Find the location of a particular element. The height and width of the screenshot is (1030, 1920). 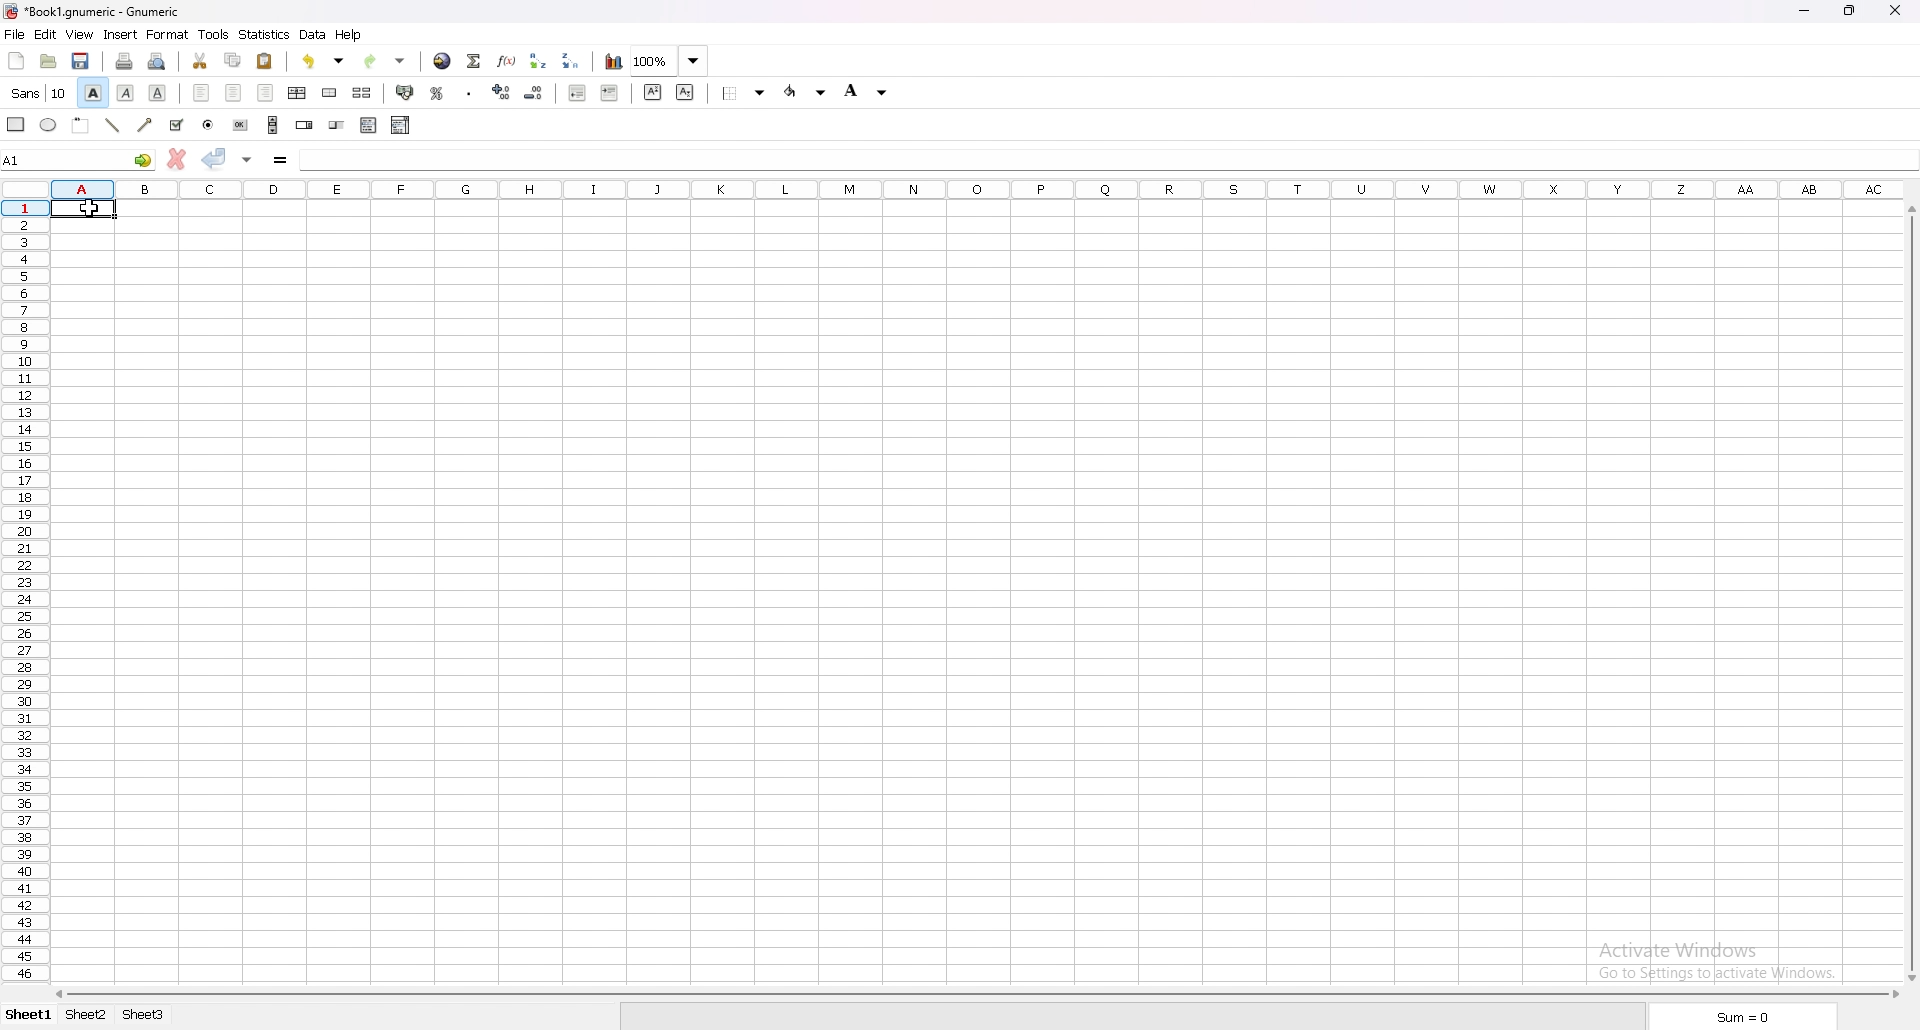

summation is located at coordinates (476, 60).